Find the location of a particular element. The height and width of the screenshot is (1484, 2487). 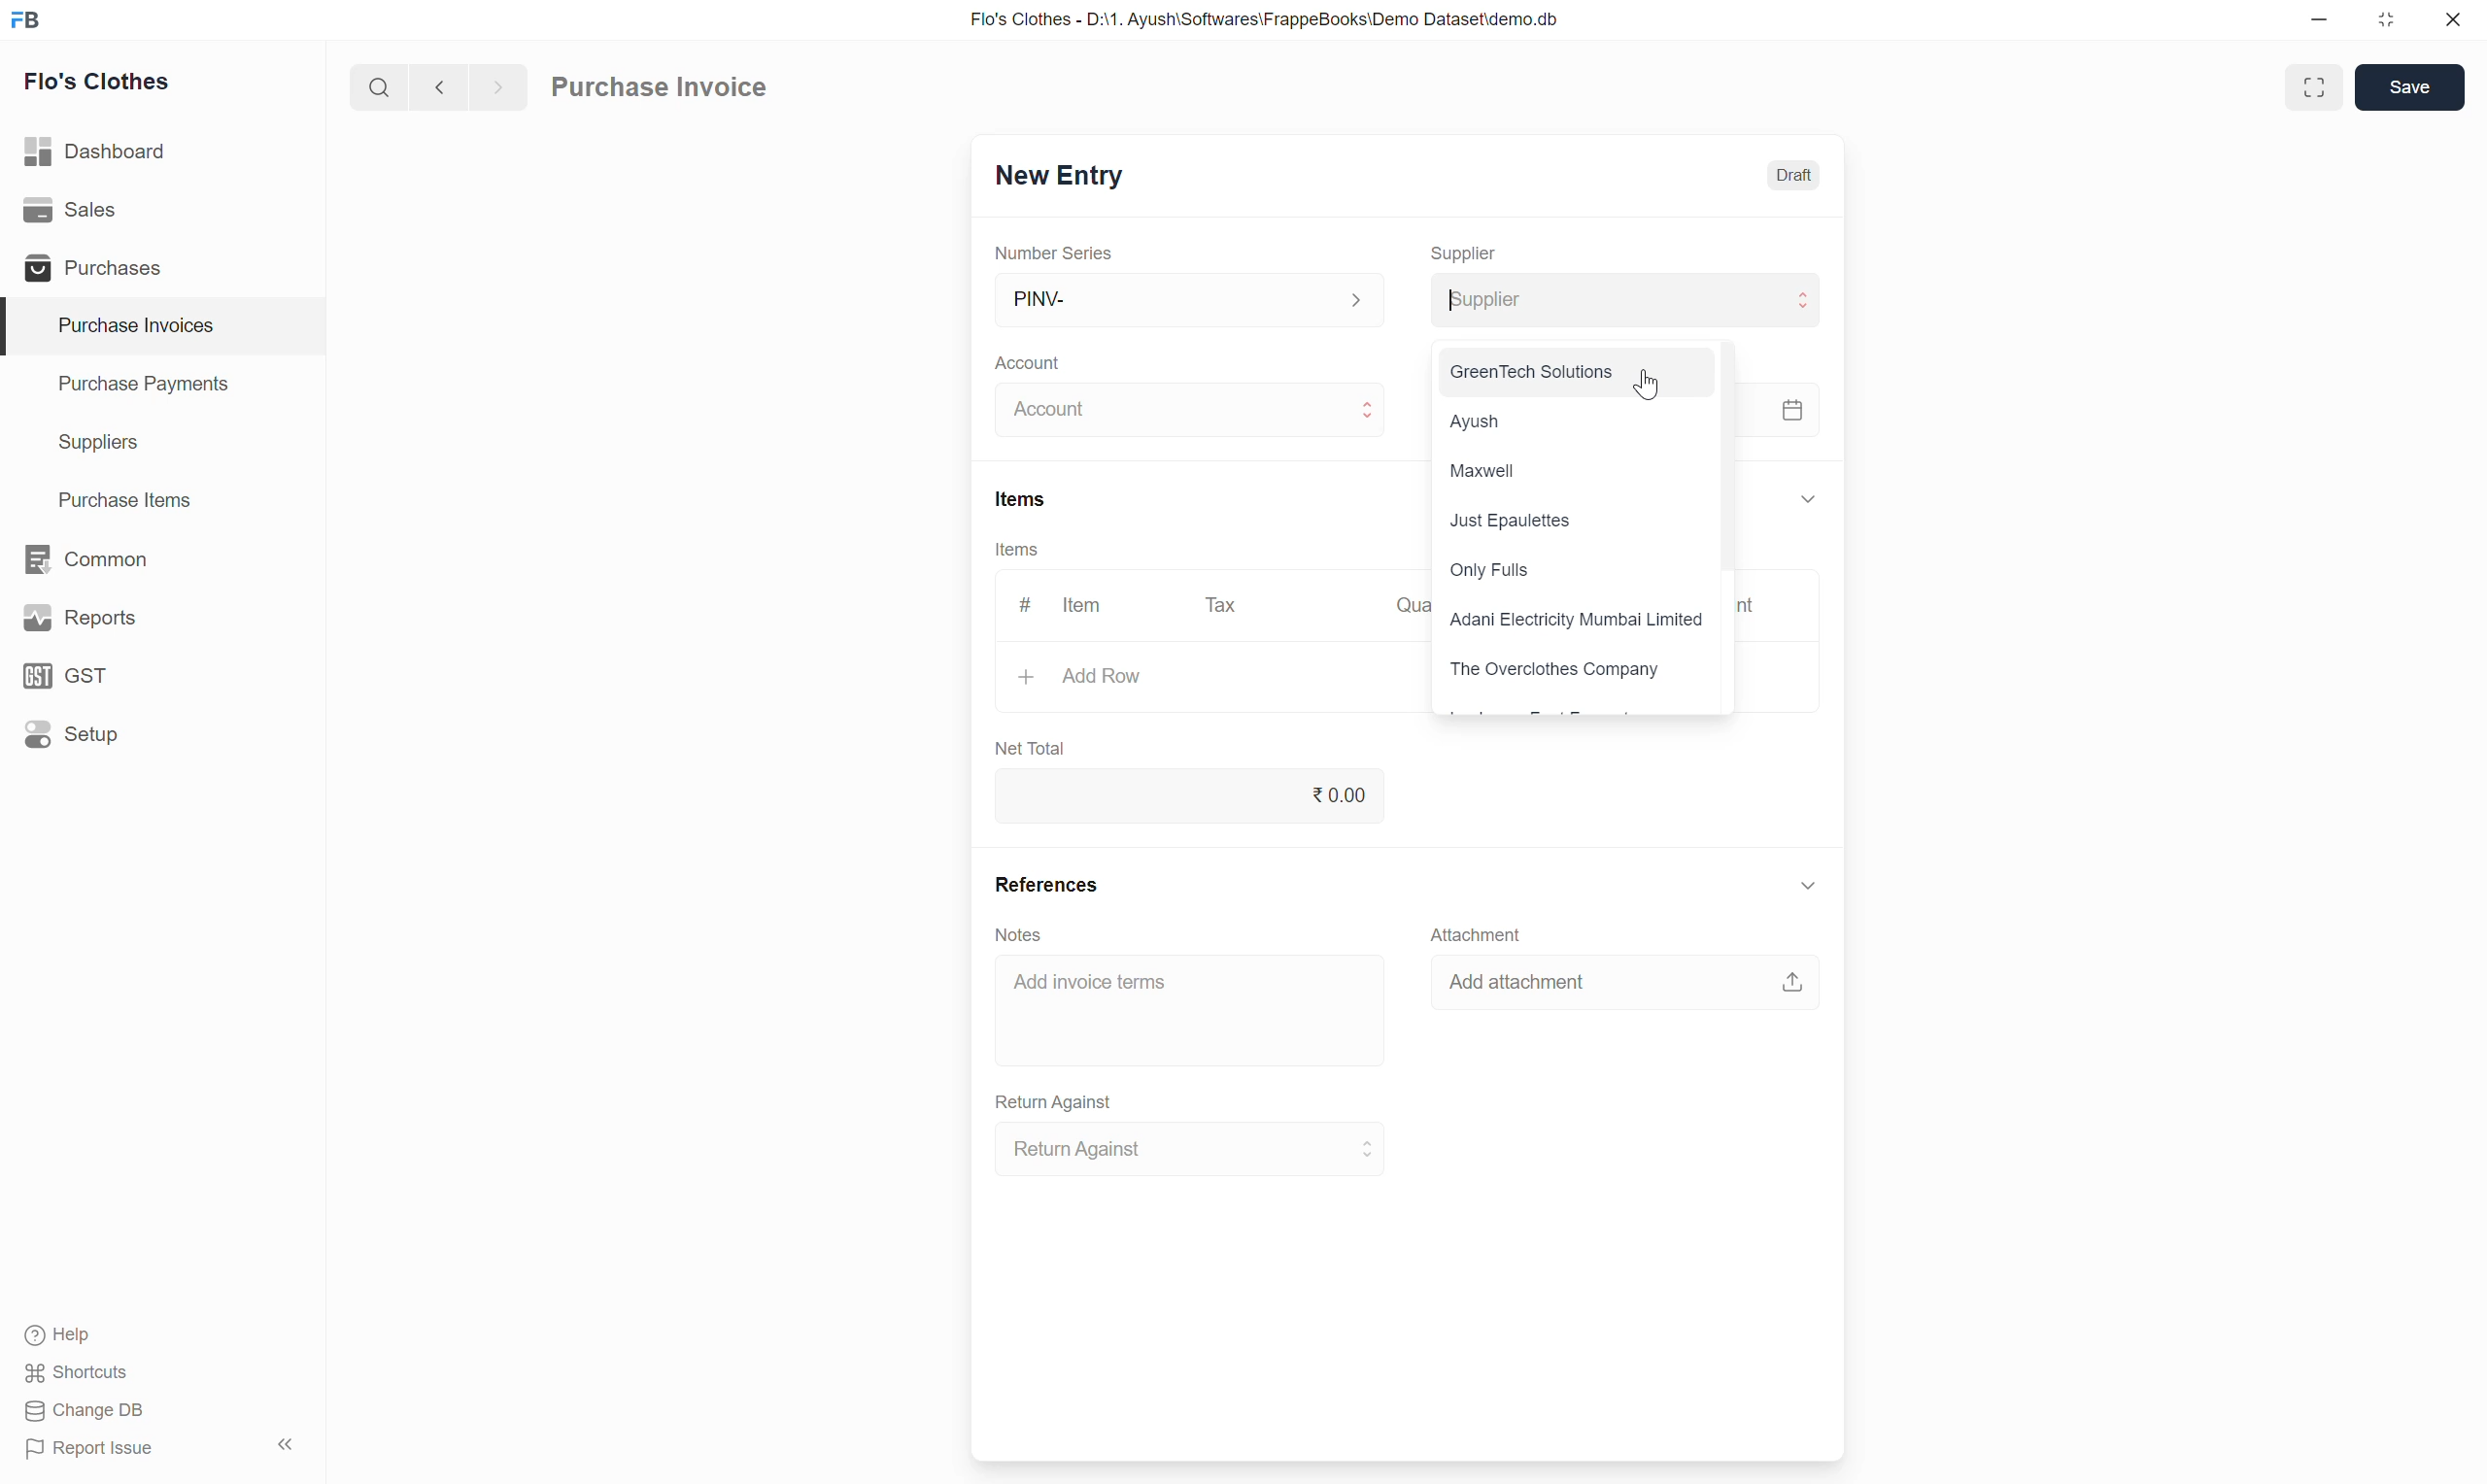

Ayush is located at coordinates (1577, 424).